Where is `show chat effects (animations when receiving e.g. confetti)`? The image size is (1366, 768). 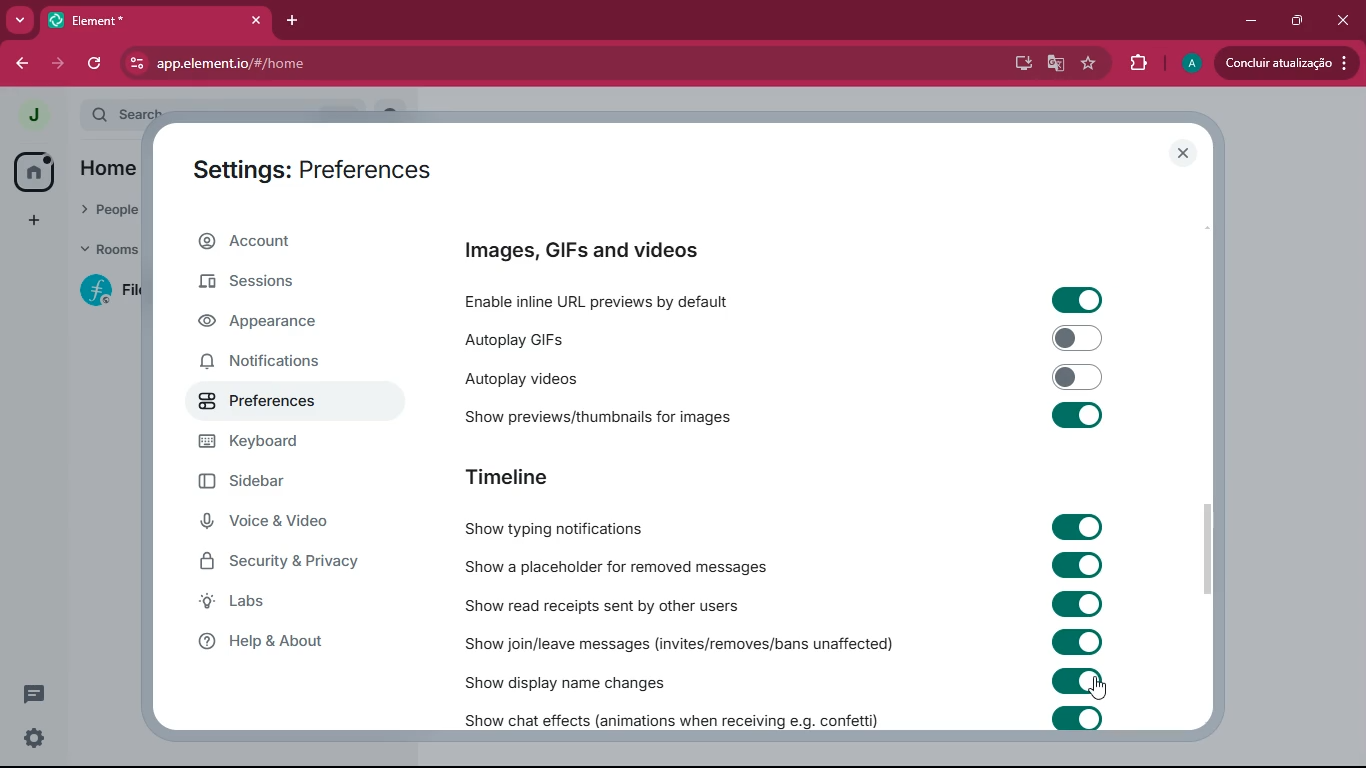 show chat effects (animations when receiving e.g. confetti) is located at coordinates (669, 718).